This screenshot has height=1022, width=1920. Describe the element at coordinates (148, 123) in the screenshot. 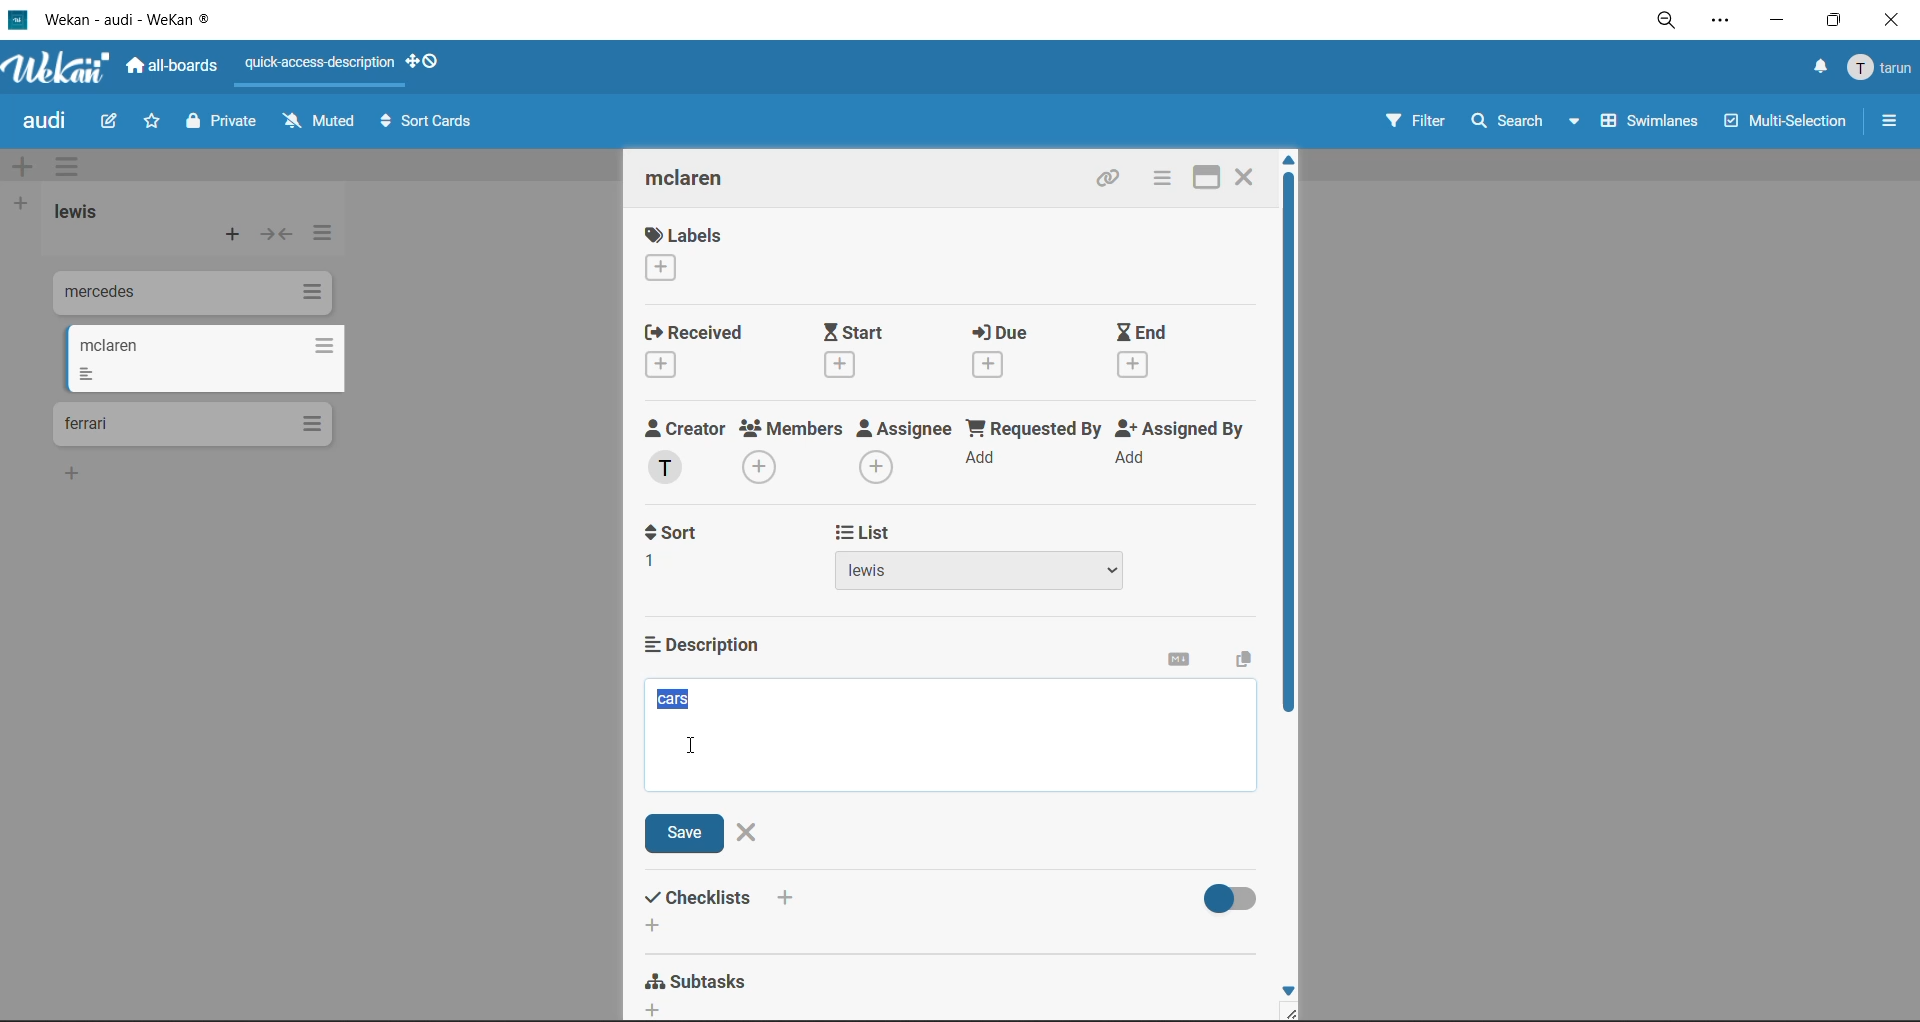

I see `star` at that location.